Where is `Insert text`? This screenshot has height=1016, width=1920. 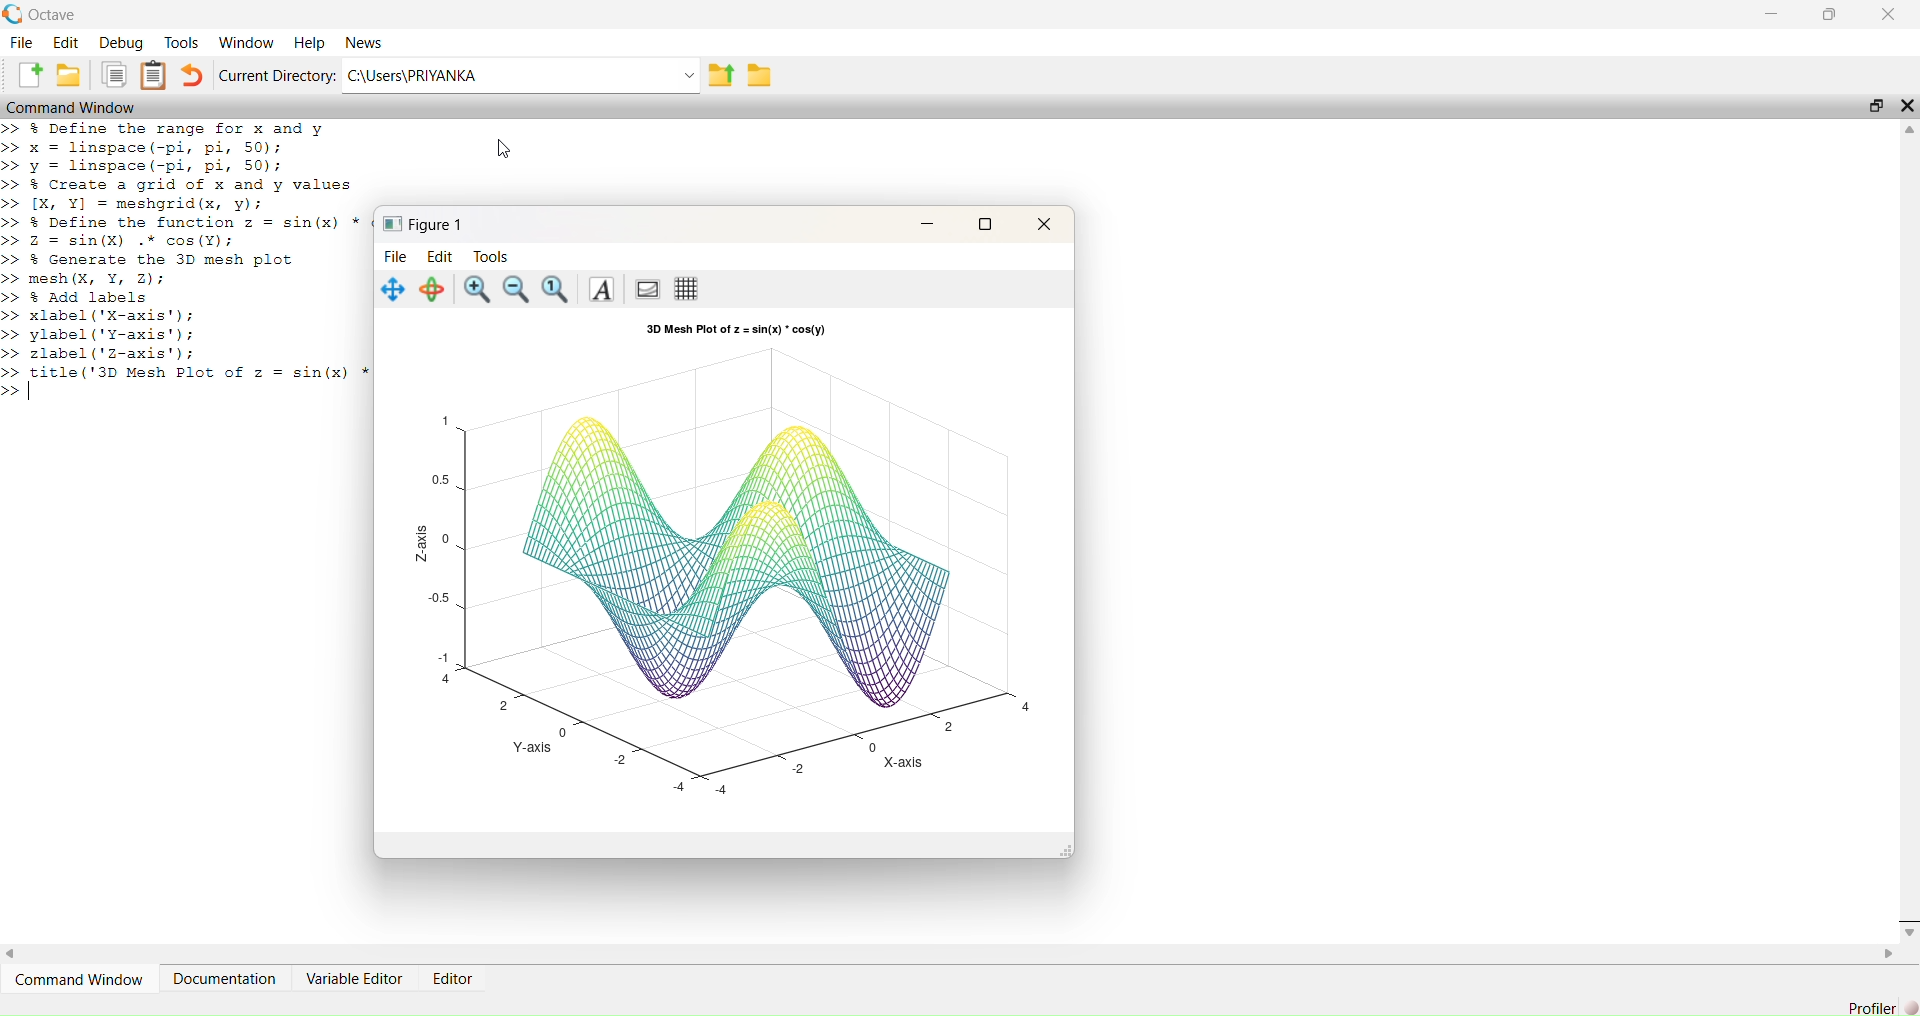 Insert text is located at coordinates (601, 289).